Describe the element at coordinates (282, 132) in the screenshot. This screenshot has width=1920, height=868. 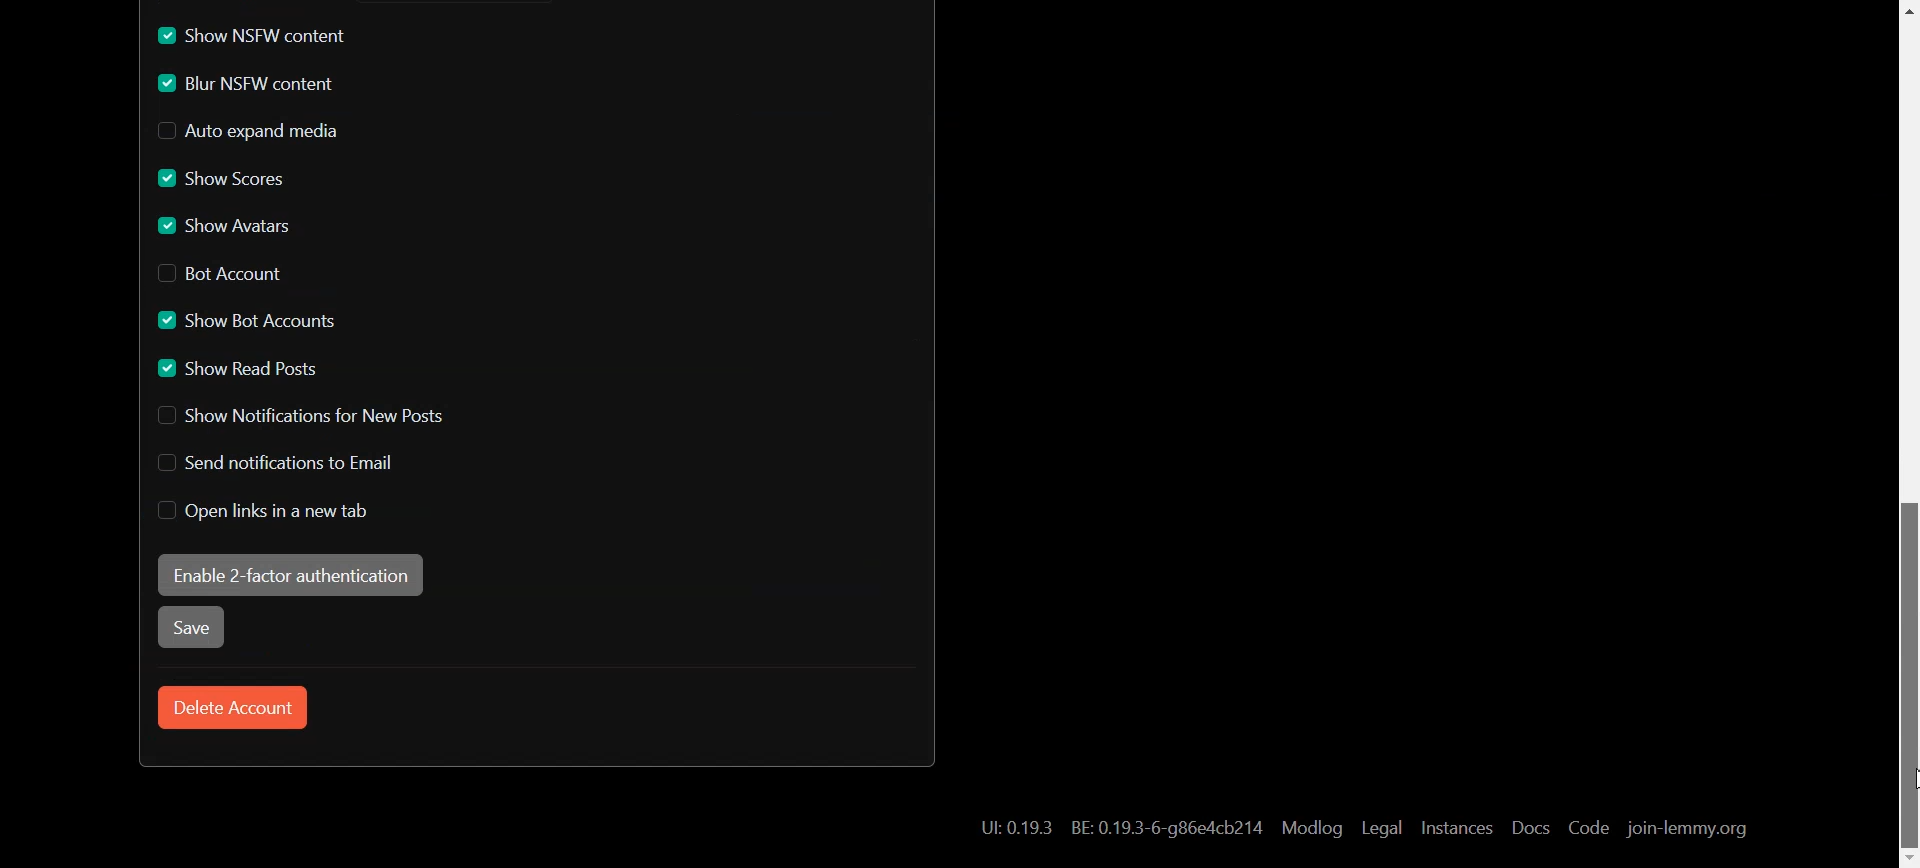
I see `Disable Auto expand media` at that location.